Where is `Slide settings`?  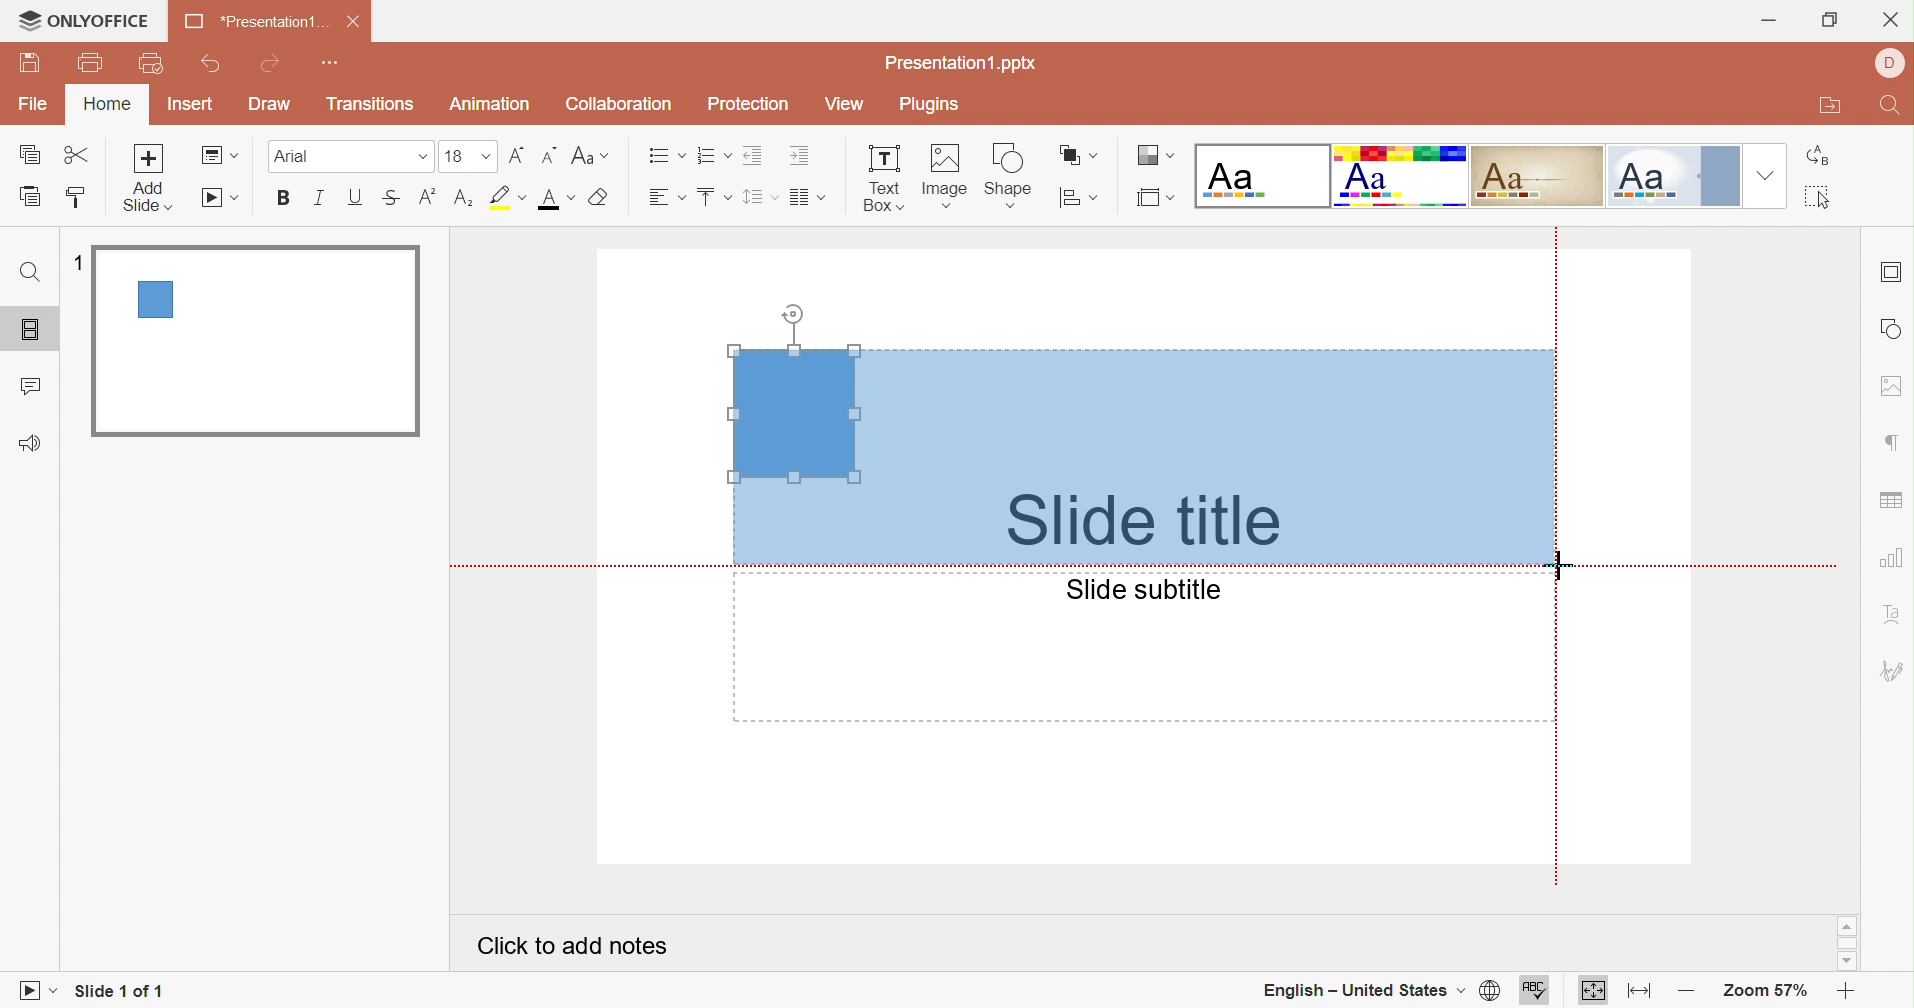 Slide settings is located at coordinates (1892, 269).